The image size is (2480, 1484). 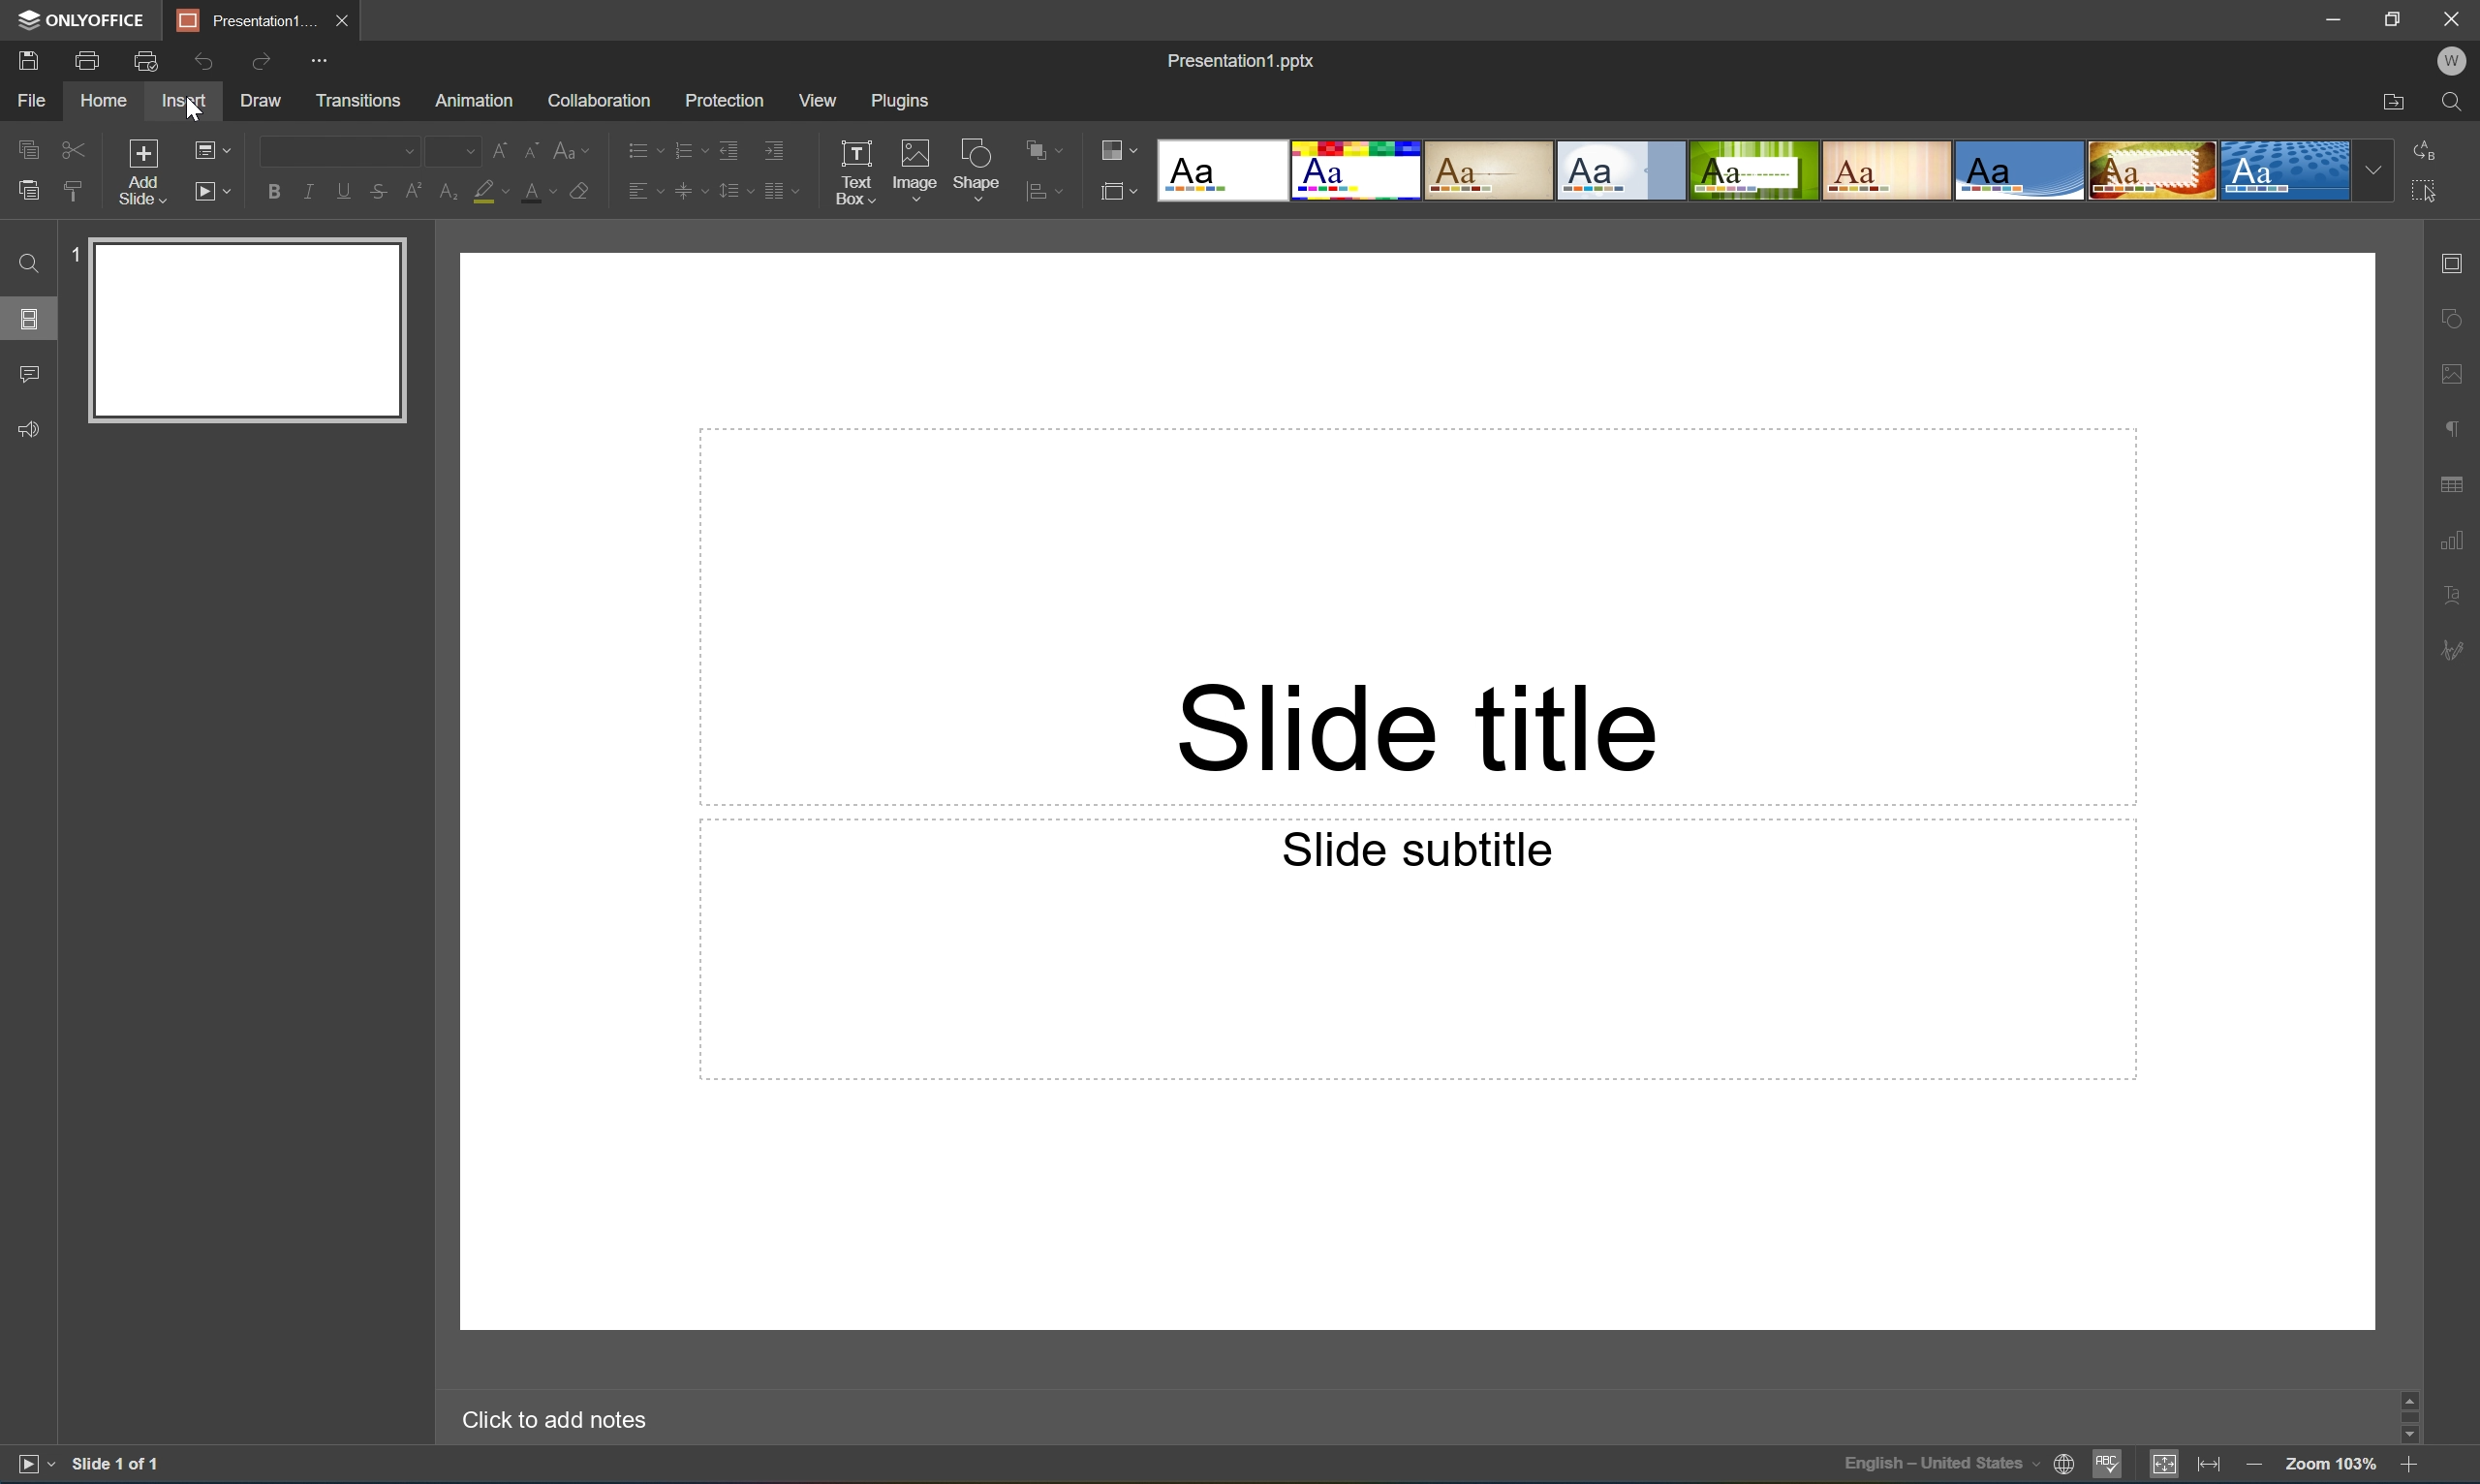 What do you see at coordinates (1938, 1467) in the screenshot?
I see `English-United States` at bounding box center [1938, 1467].